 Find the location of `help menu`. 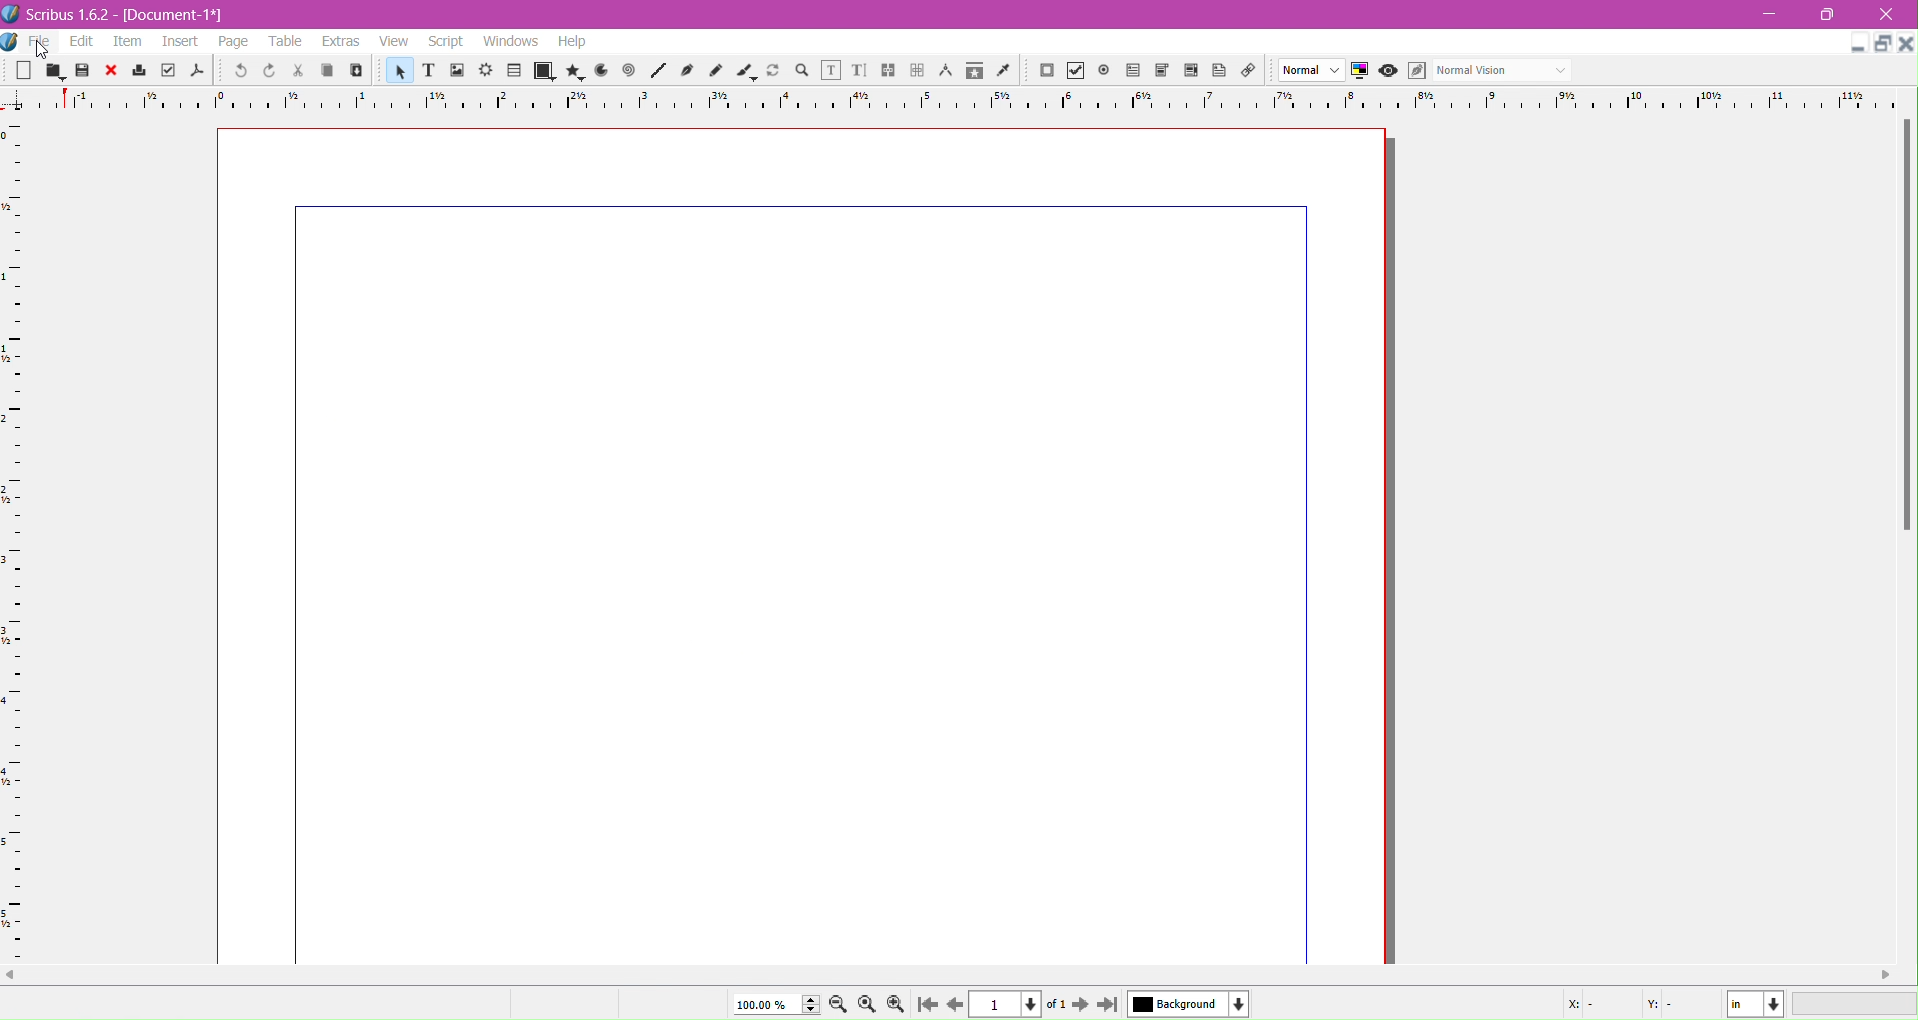

help menu is located at coordinates (572, 42).